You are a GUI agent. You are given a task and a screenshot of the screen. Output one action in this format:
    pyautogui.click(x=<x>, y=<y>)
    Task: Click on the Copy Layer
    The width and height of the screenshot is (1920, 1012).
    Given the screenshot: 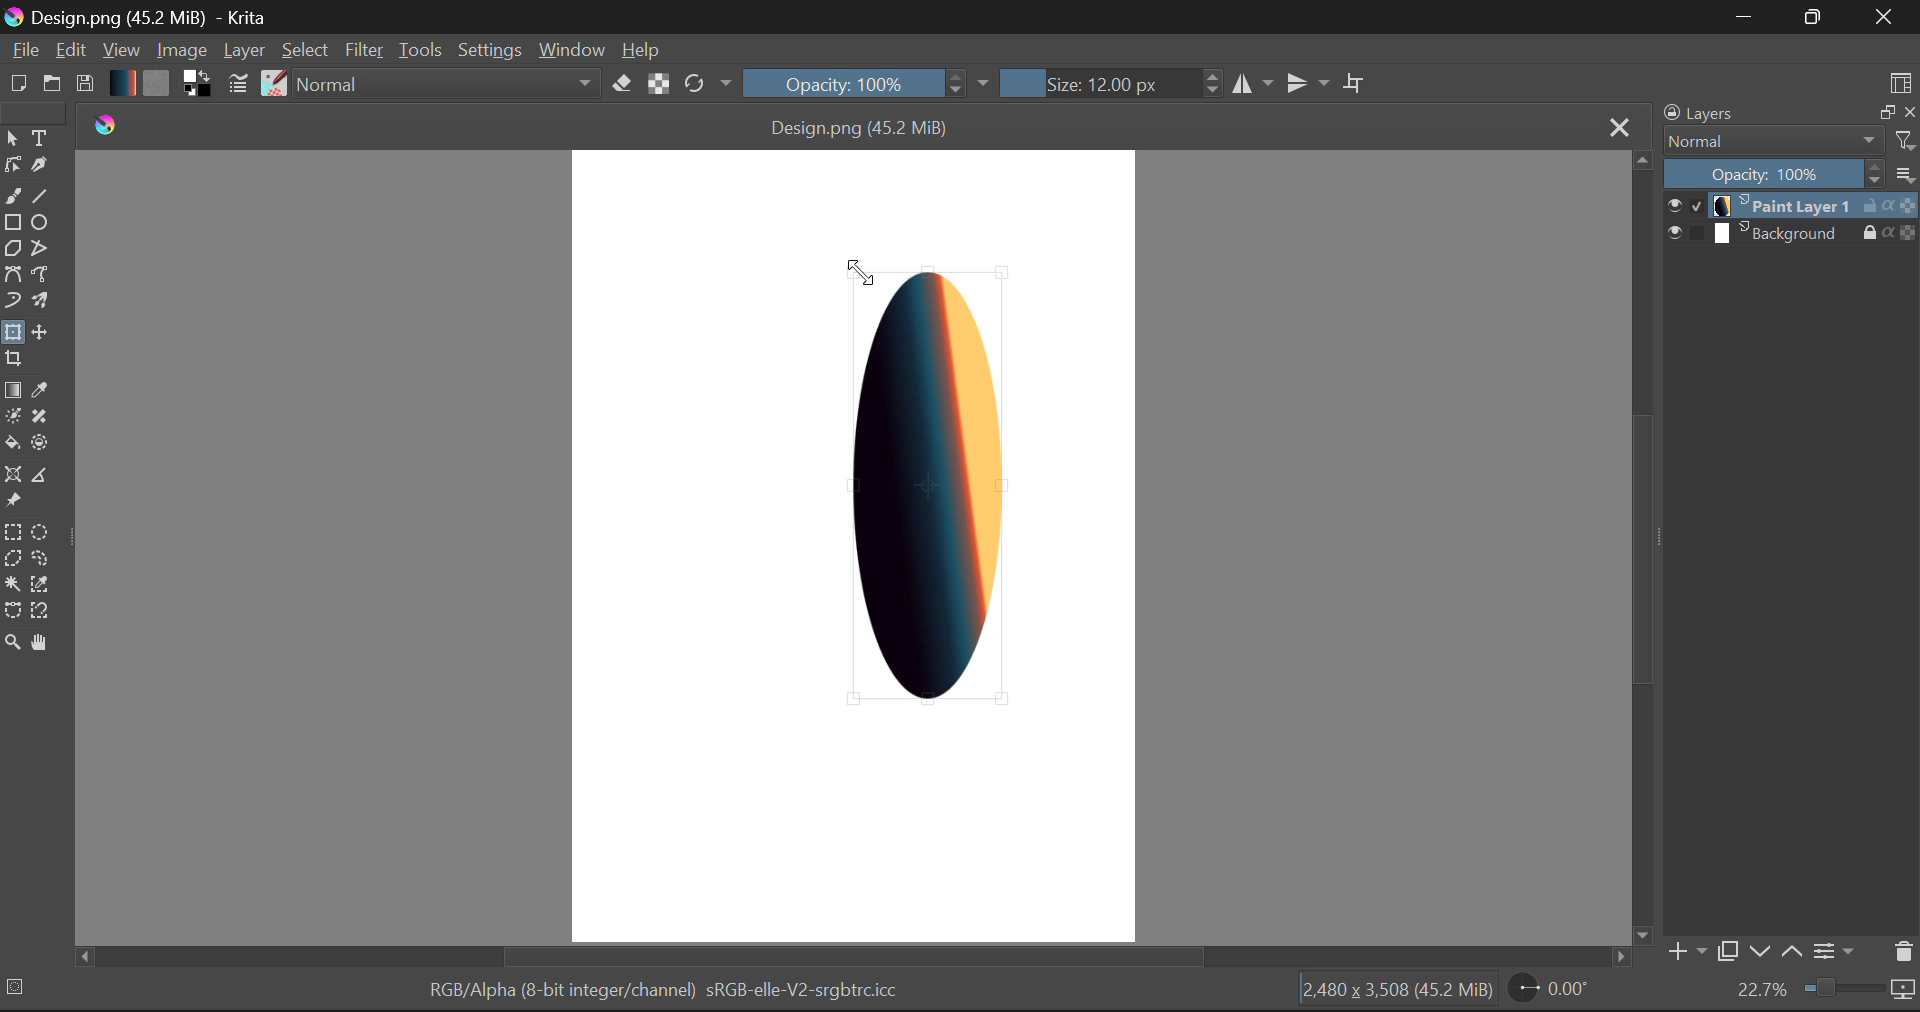 What is the action you would take?
    pyautogui.click(x=1726, y=951)
    